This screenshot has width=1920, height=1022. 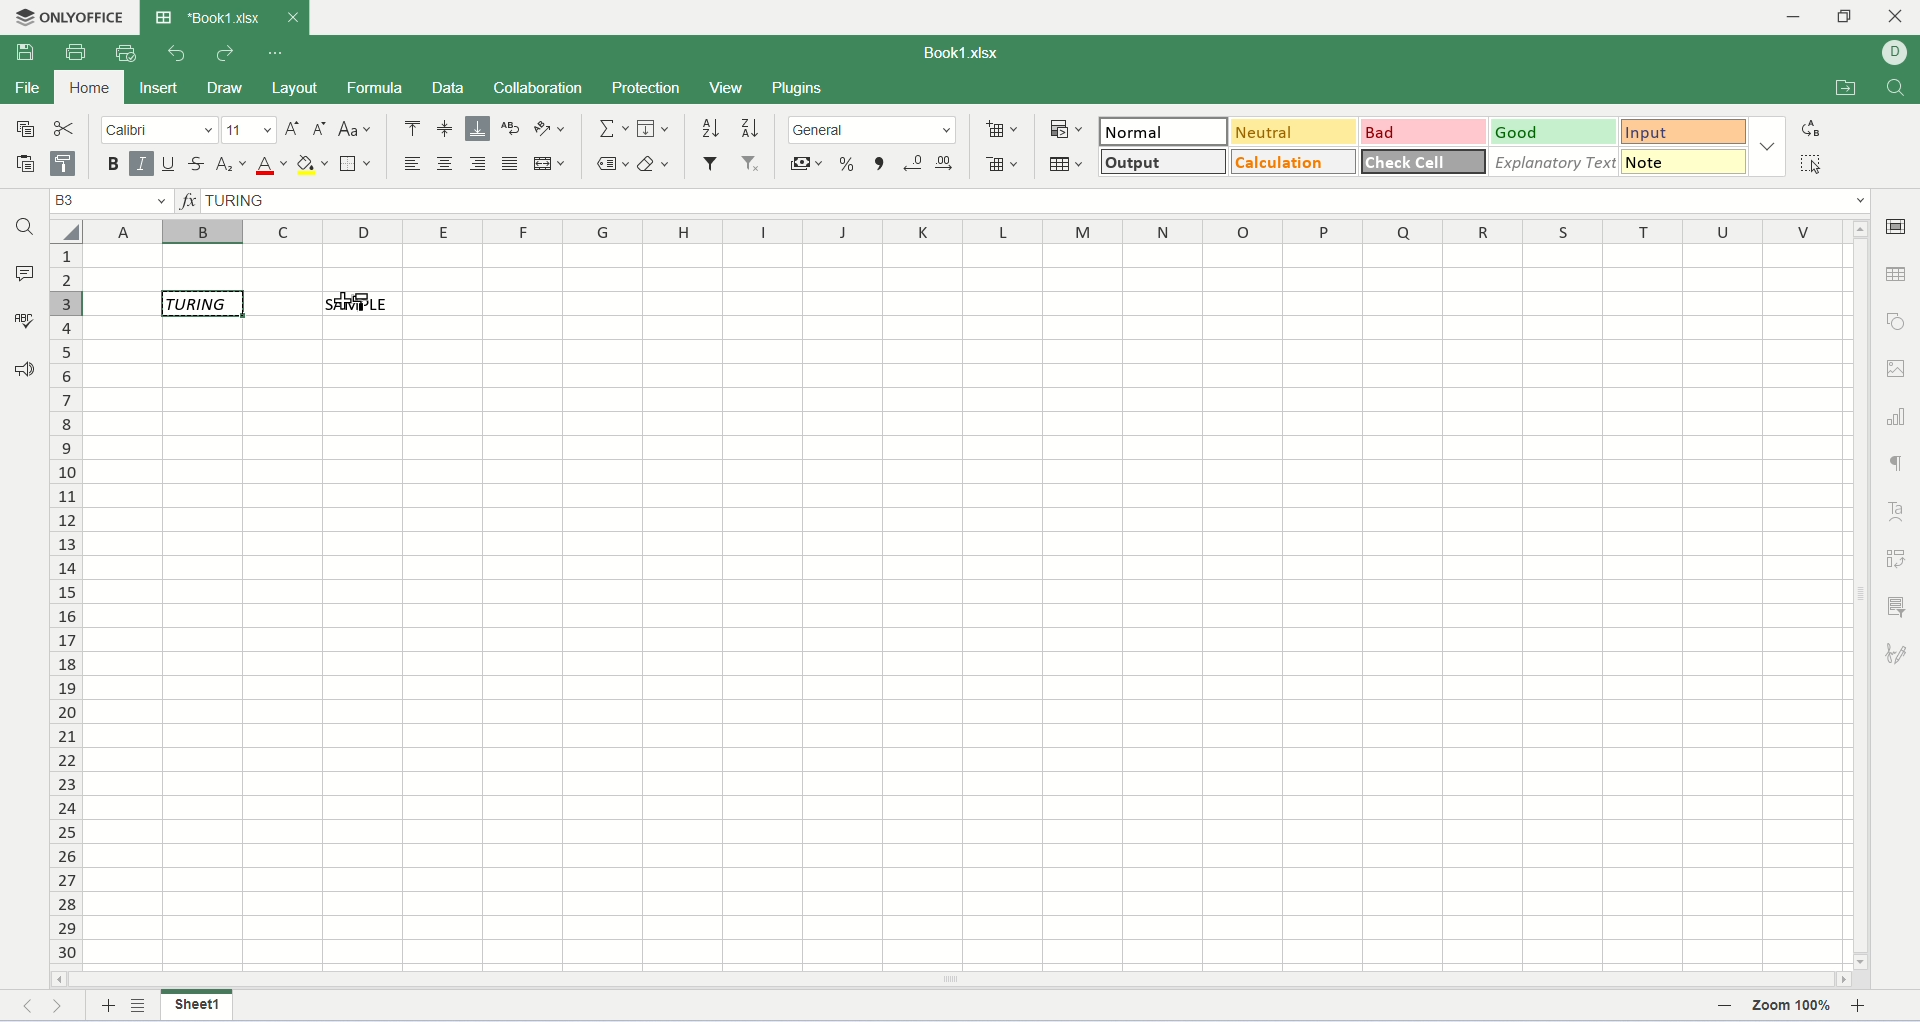 I want to click on remove, so click(x=753, y=164).